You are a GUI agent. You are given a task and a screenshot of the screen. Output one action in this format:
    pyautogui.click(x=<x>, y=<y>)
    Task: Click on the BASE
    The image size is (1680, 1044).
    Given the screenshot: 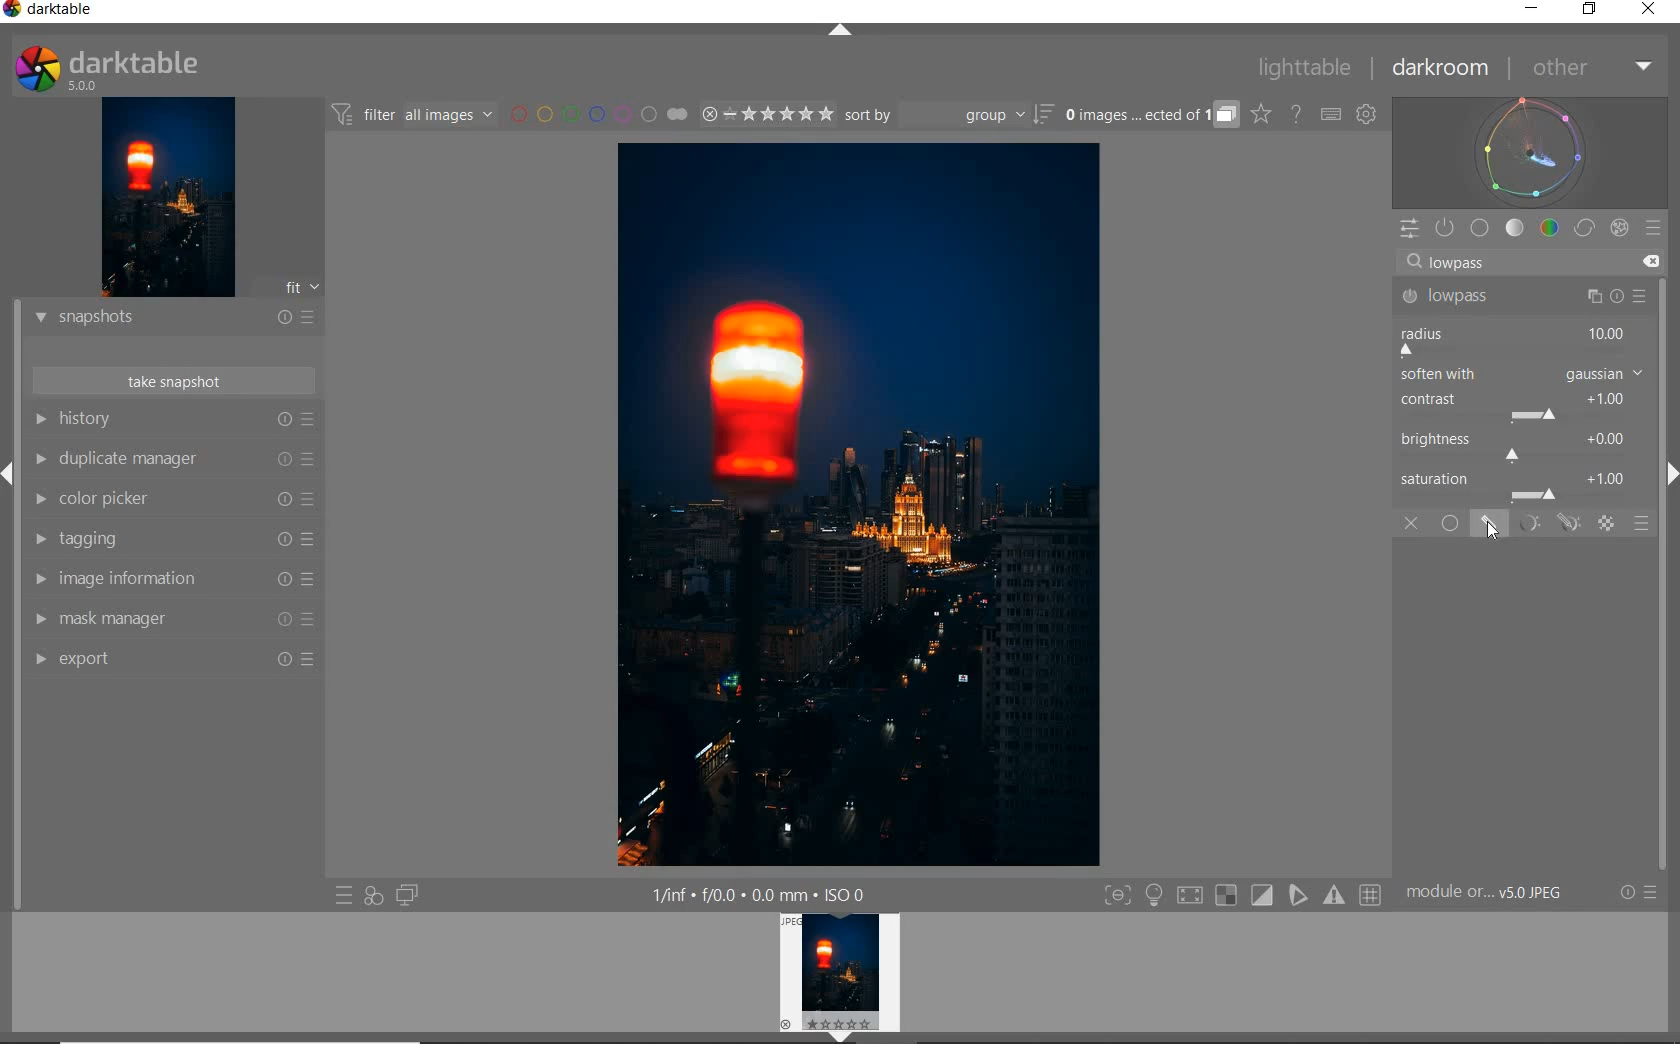 What is the action you would take?
    pyautogui.click(x=1482, y=228)
    